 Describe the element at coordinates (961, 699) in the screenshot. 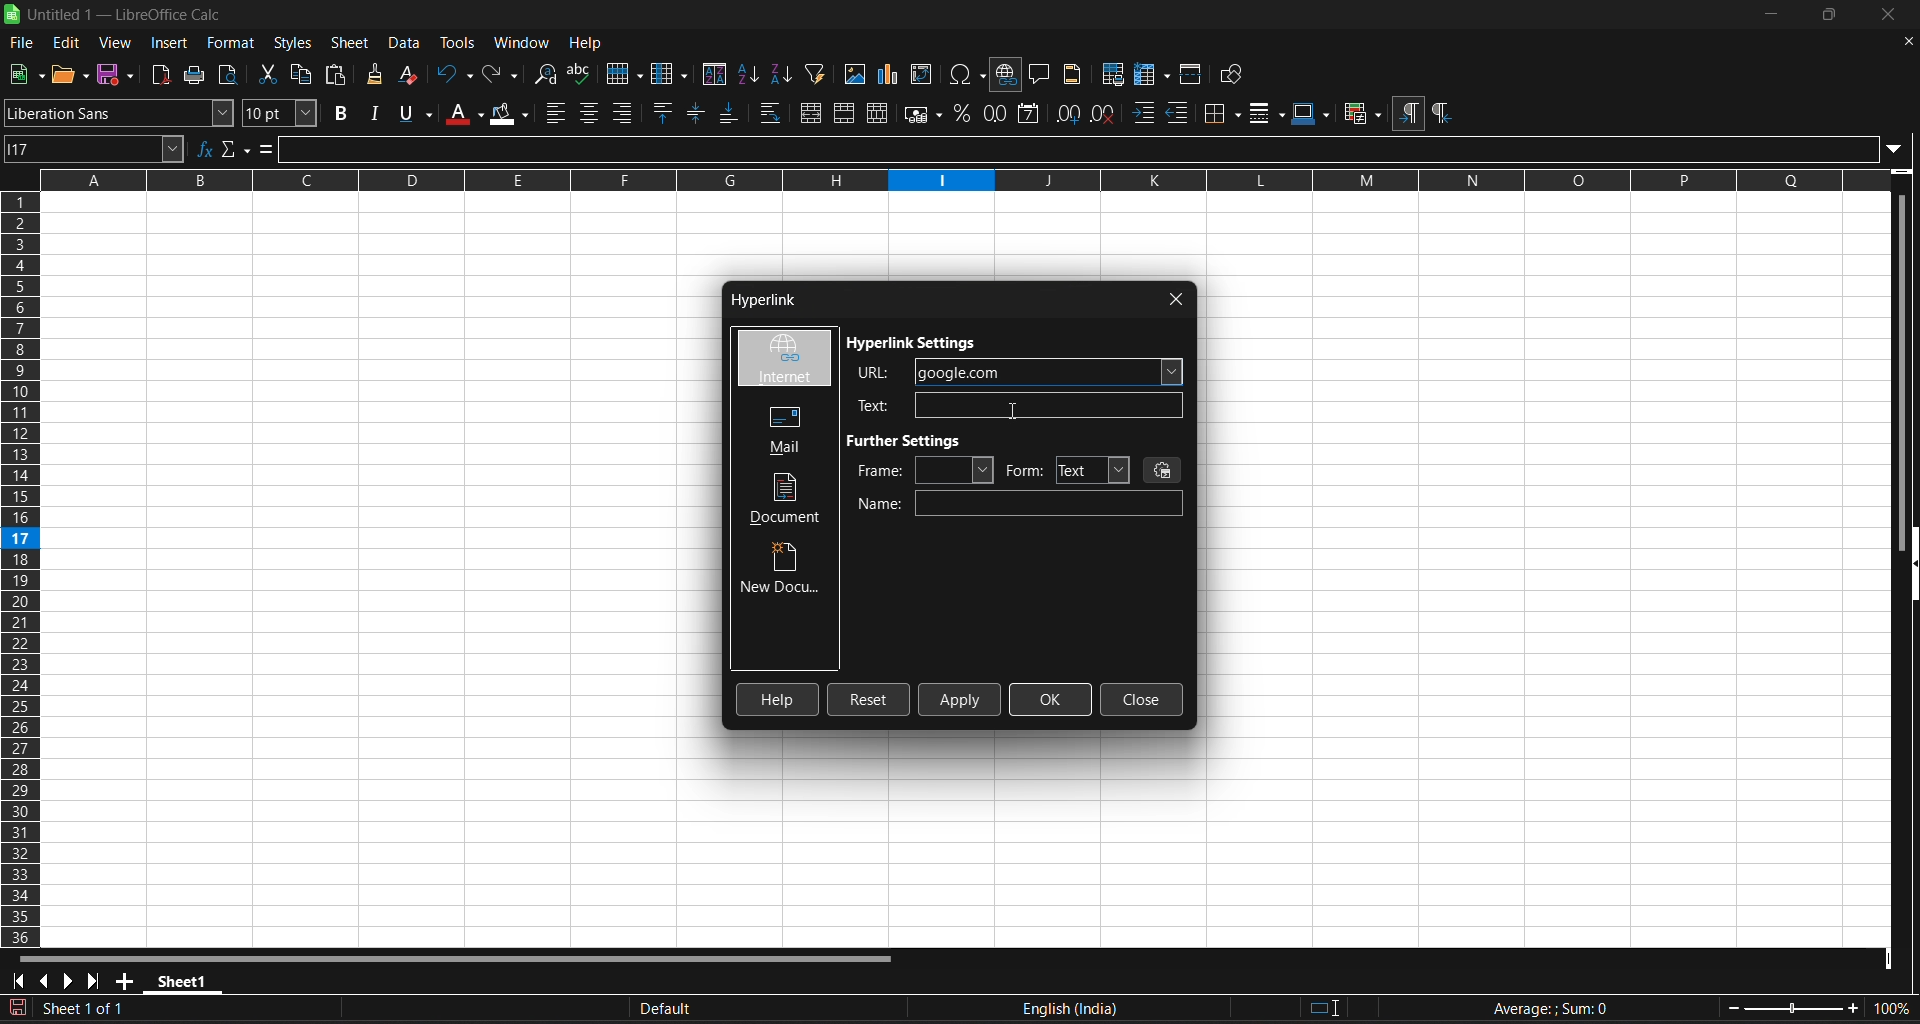

I see `apply` at that location.